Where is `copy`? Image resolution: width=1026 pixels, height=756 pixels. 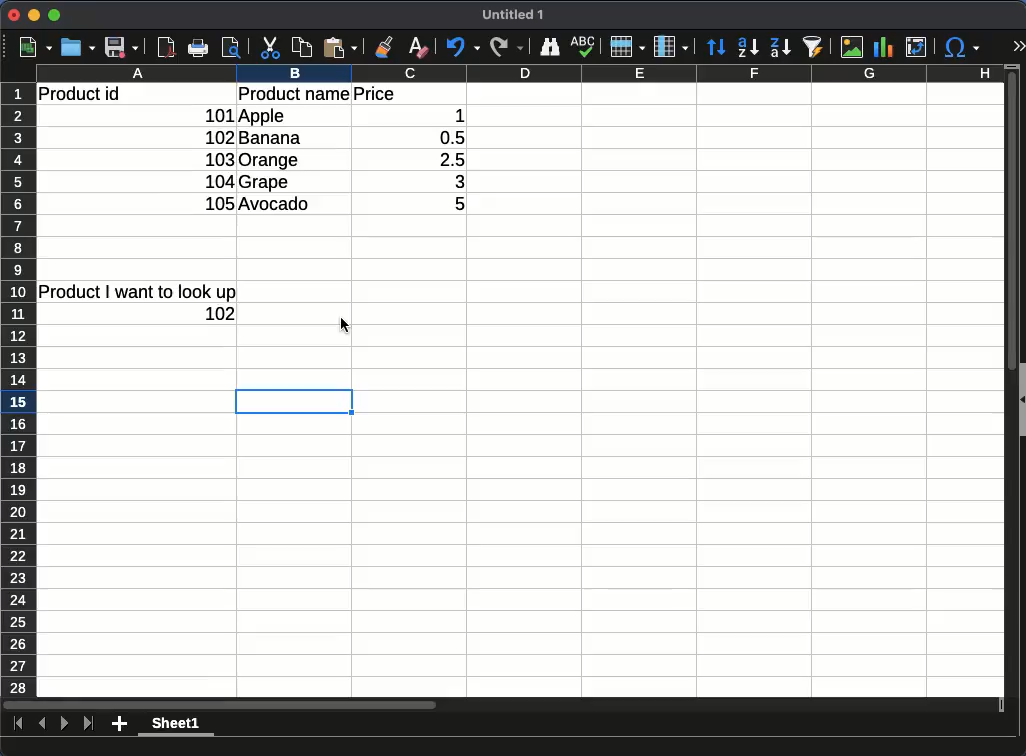
copy is located at coordinates (302, 47).